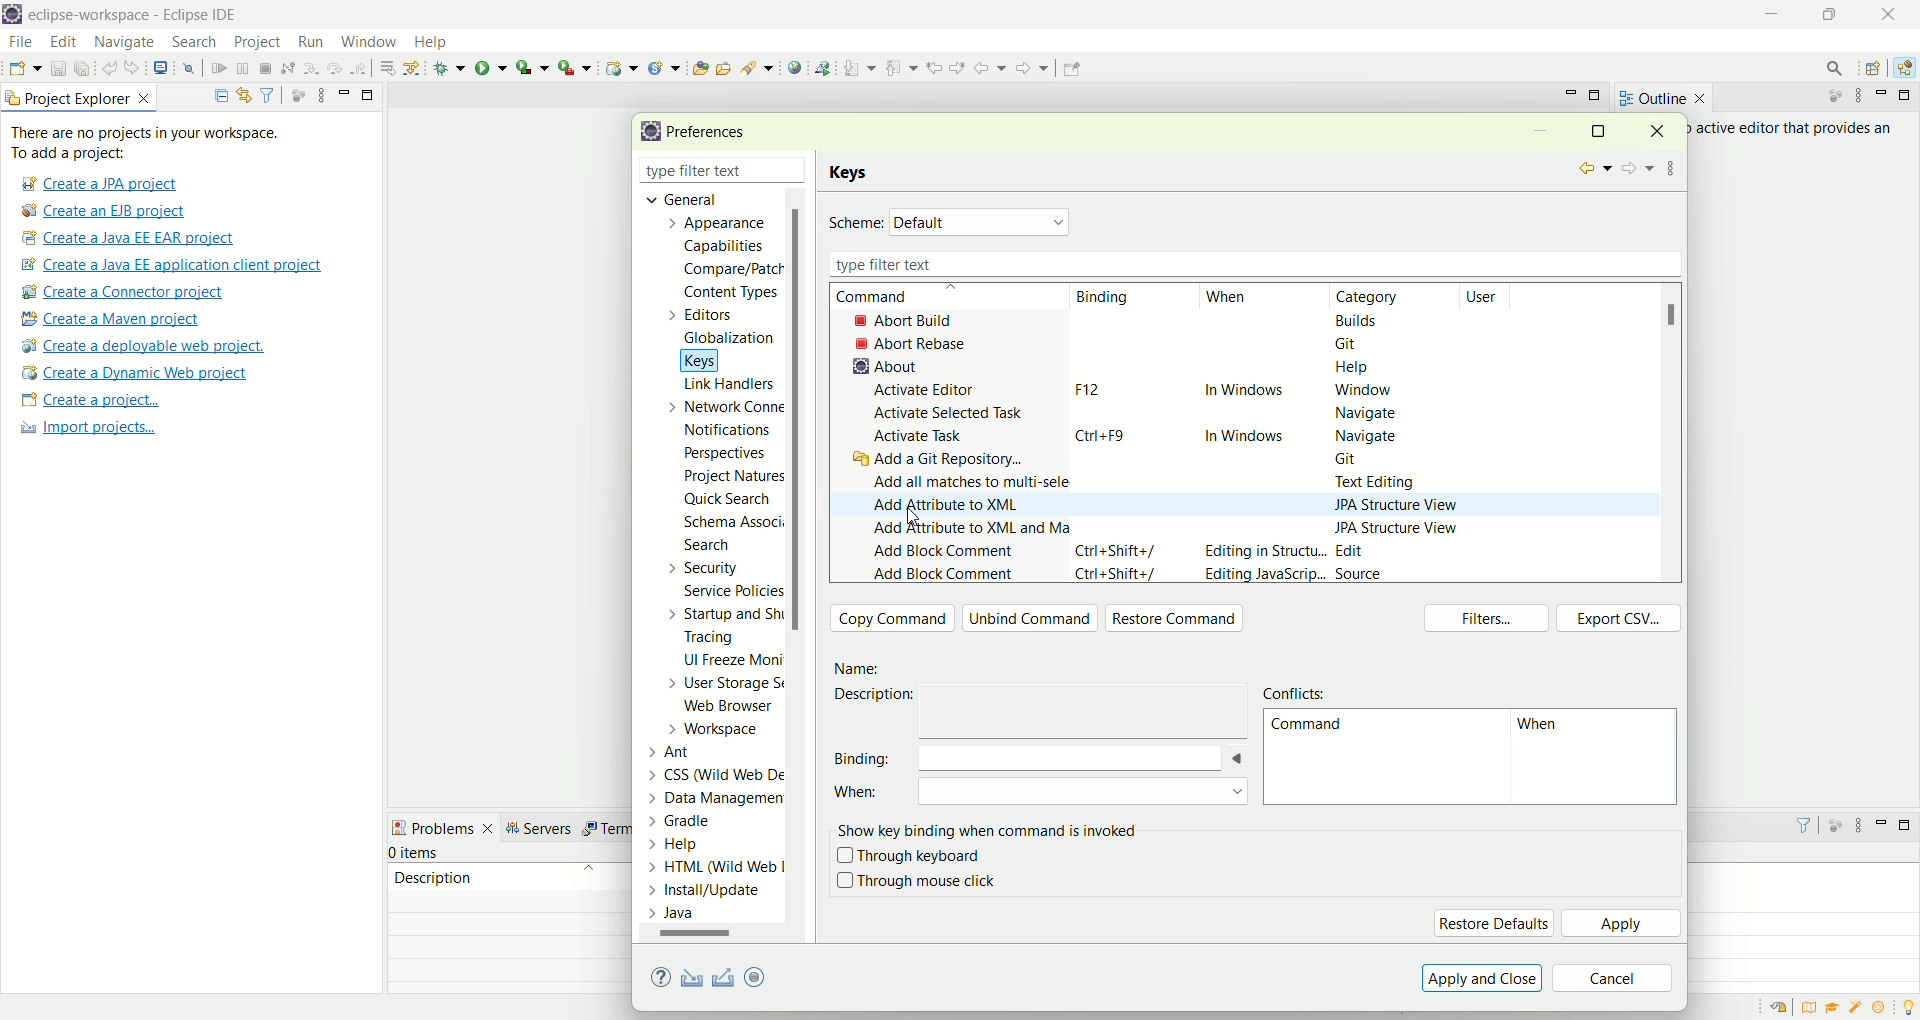  I want to click on overview, so click(1813, 1007).